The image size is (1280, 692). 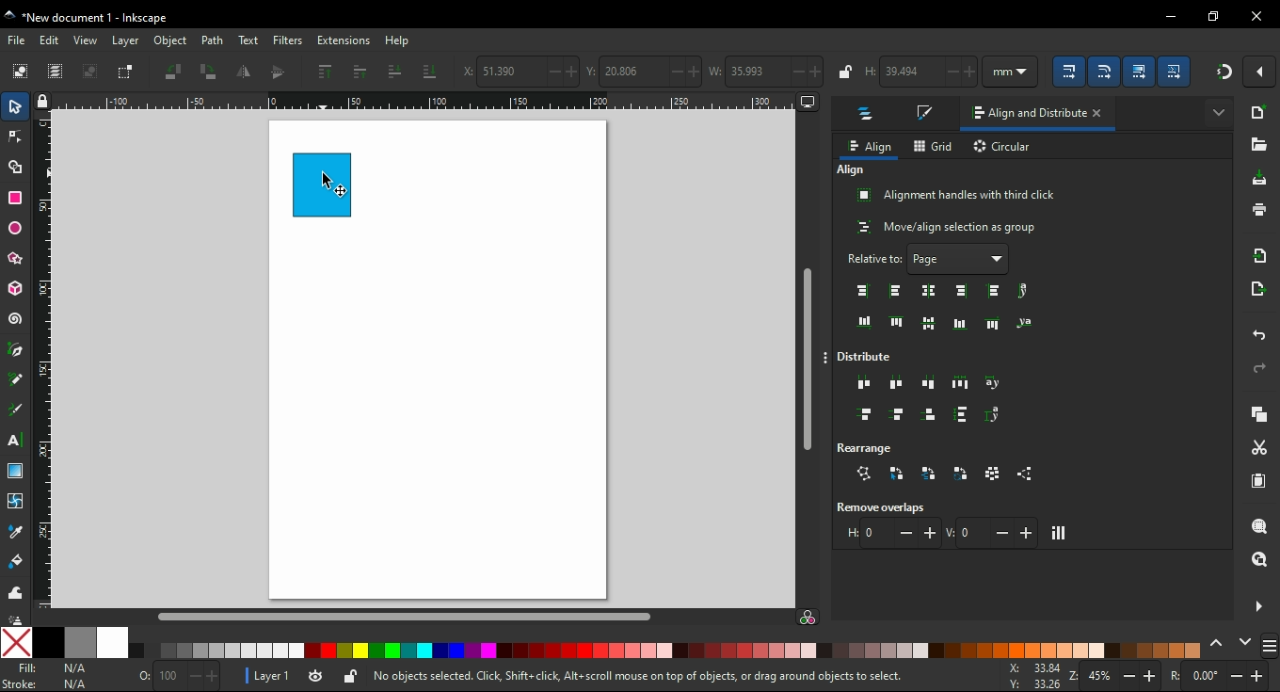 What do you see at coordinates (957, 195) in the screenshot?
I see `checkbox: alignment handles with third click` at bounding box center [957, 195].